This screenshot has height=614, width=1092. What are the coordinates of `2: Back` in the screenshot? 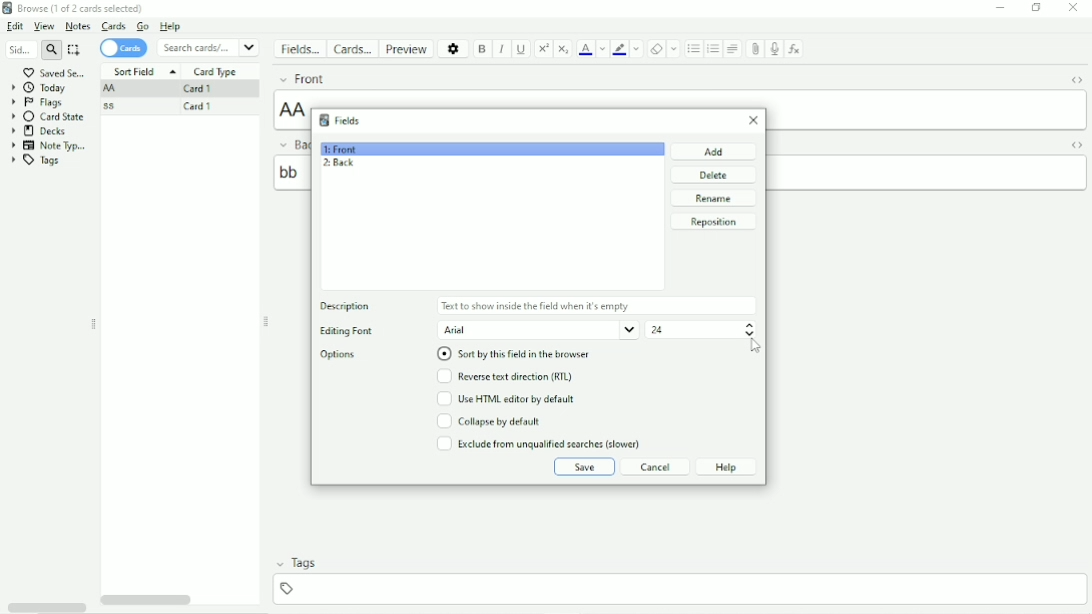 It's located at (338, 163).